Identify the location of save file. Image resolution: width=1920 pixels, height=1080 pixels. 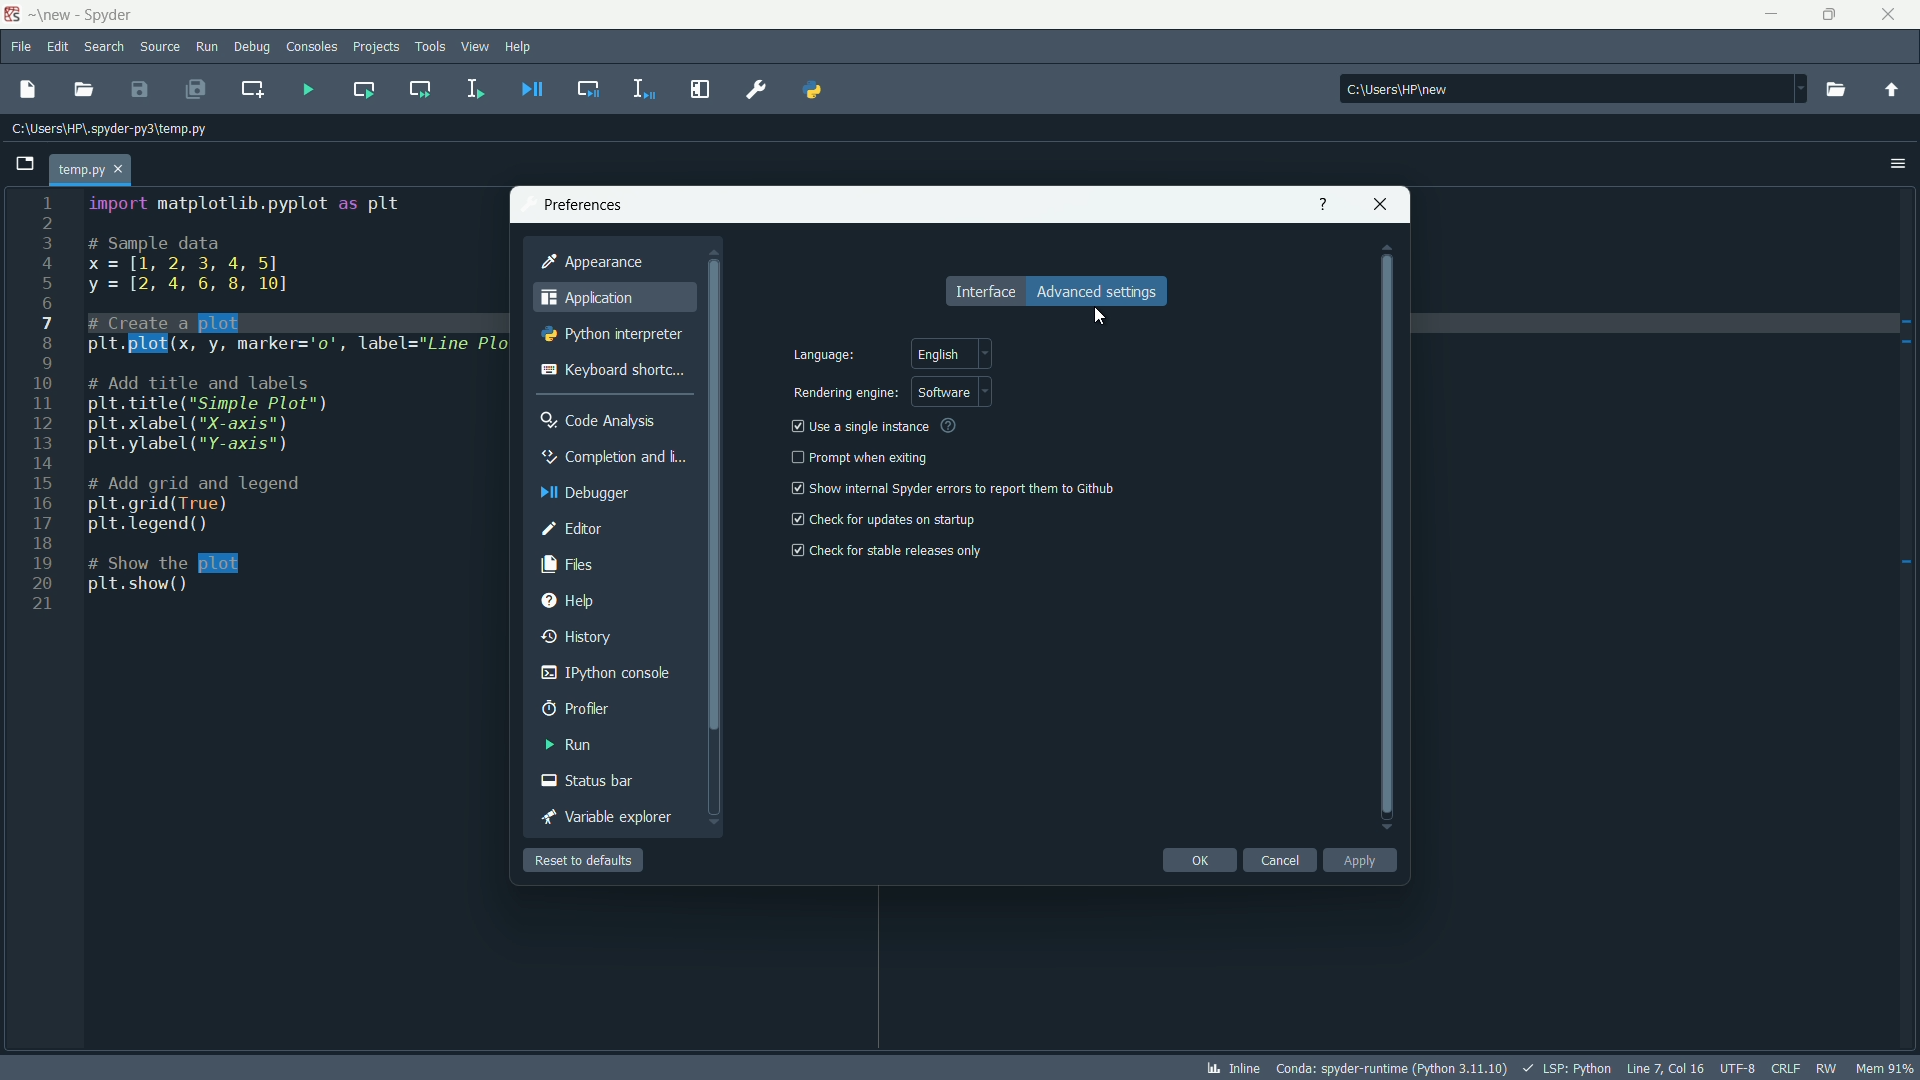
(139, 89).